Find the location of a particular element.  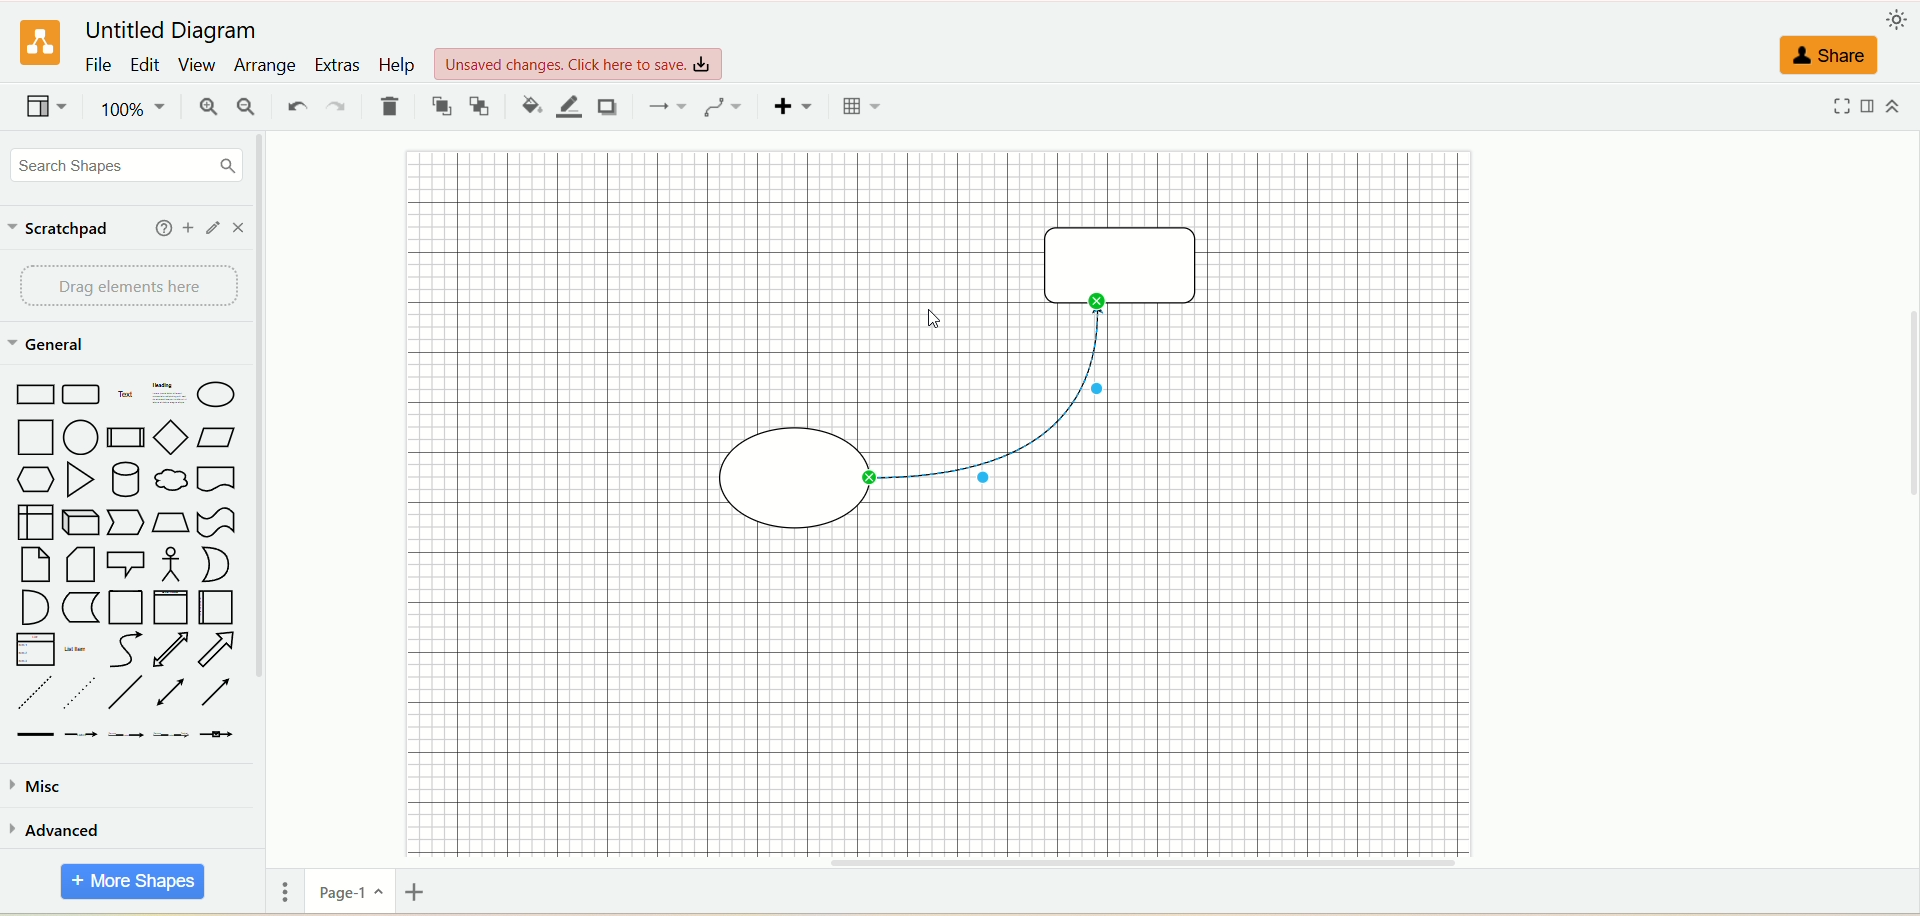

expand/collapse is located at coordinates (1893, 109).